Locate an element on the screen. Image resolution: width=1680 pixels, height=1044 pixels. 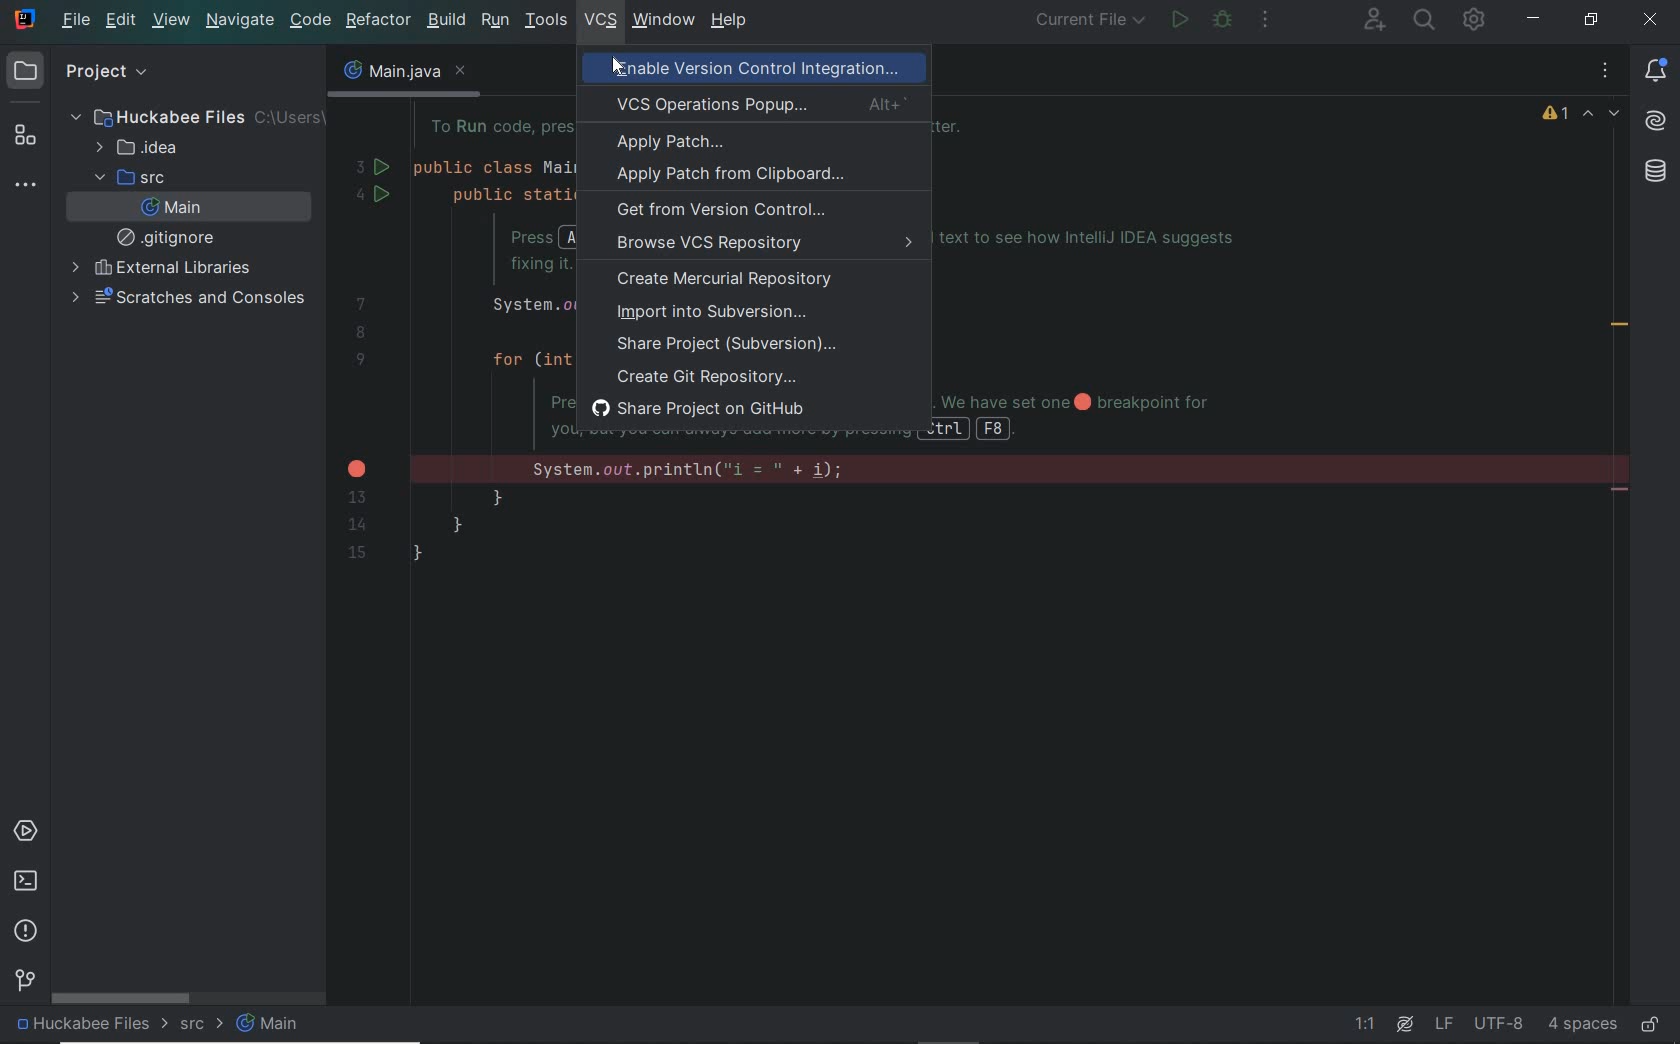
database is located at coordinates (1655, 173).